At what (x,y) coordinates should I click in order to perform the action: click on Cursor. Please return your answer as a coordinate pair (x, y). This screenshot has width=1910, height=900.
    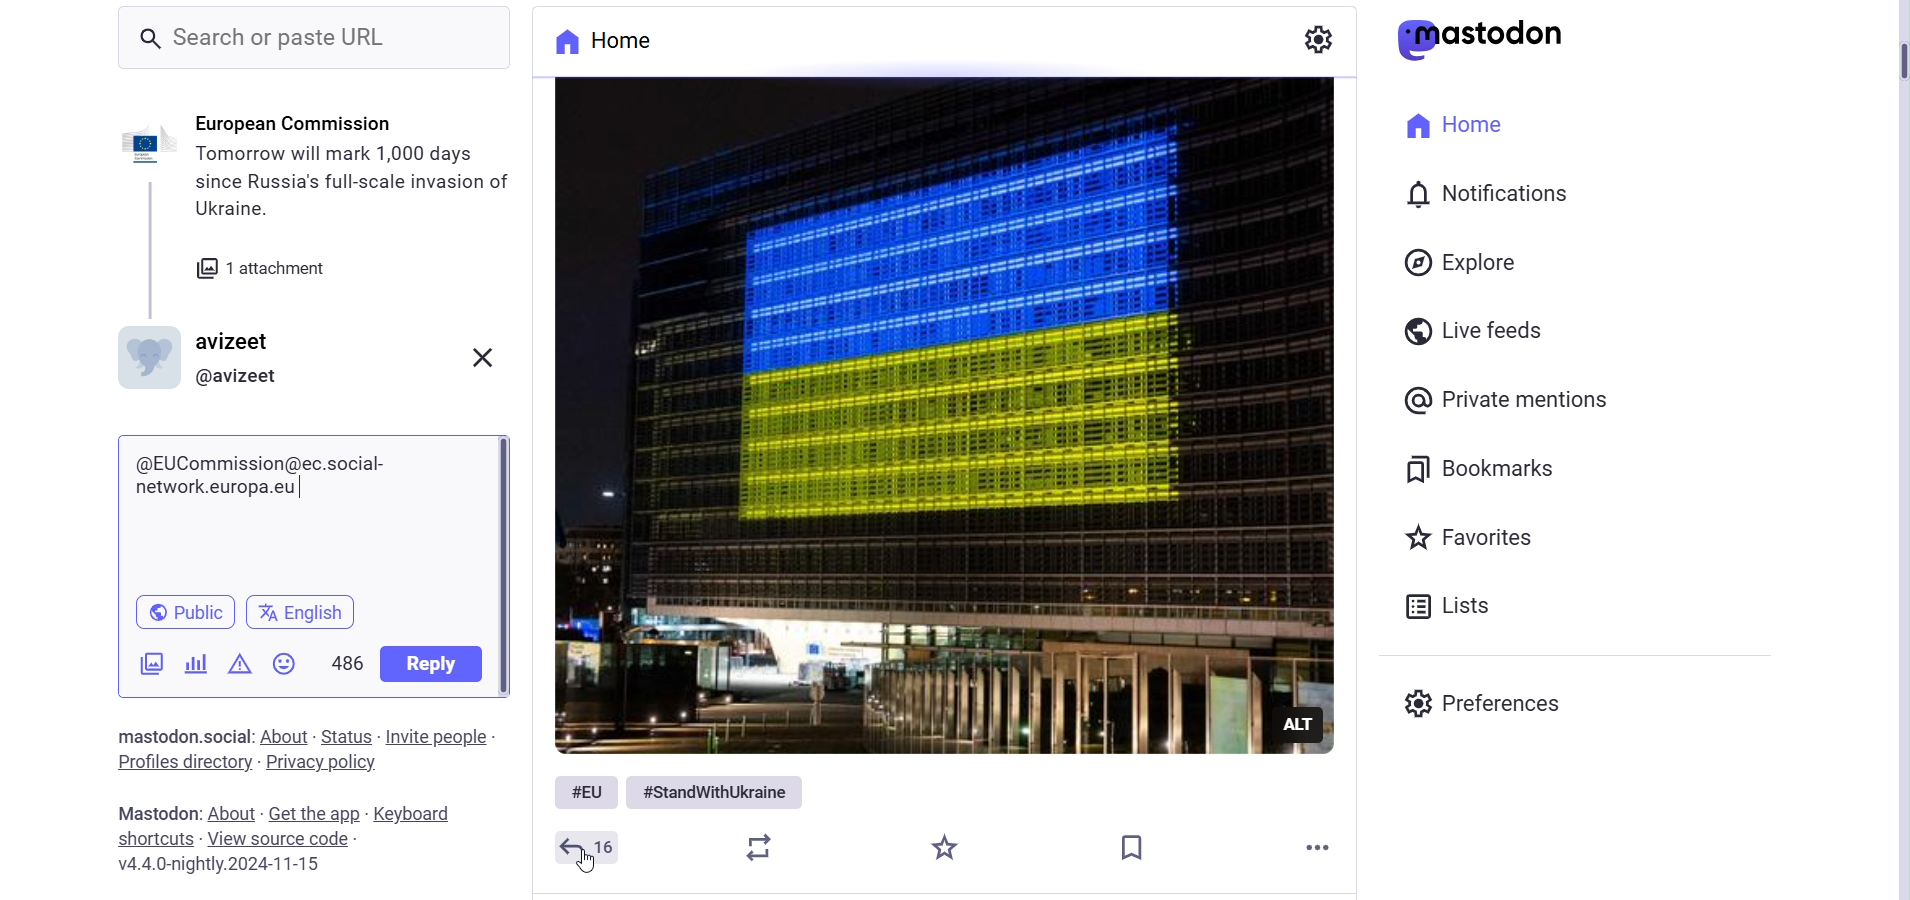
    Looking at the image, I should click on (585, 863).